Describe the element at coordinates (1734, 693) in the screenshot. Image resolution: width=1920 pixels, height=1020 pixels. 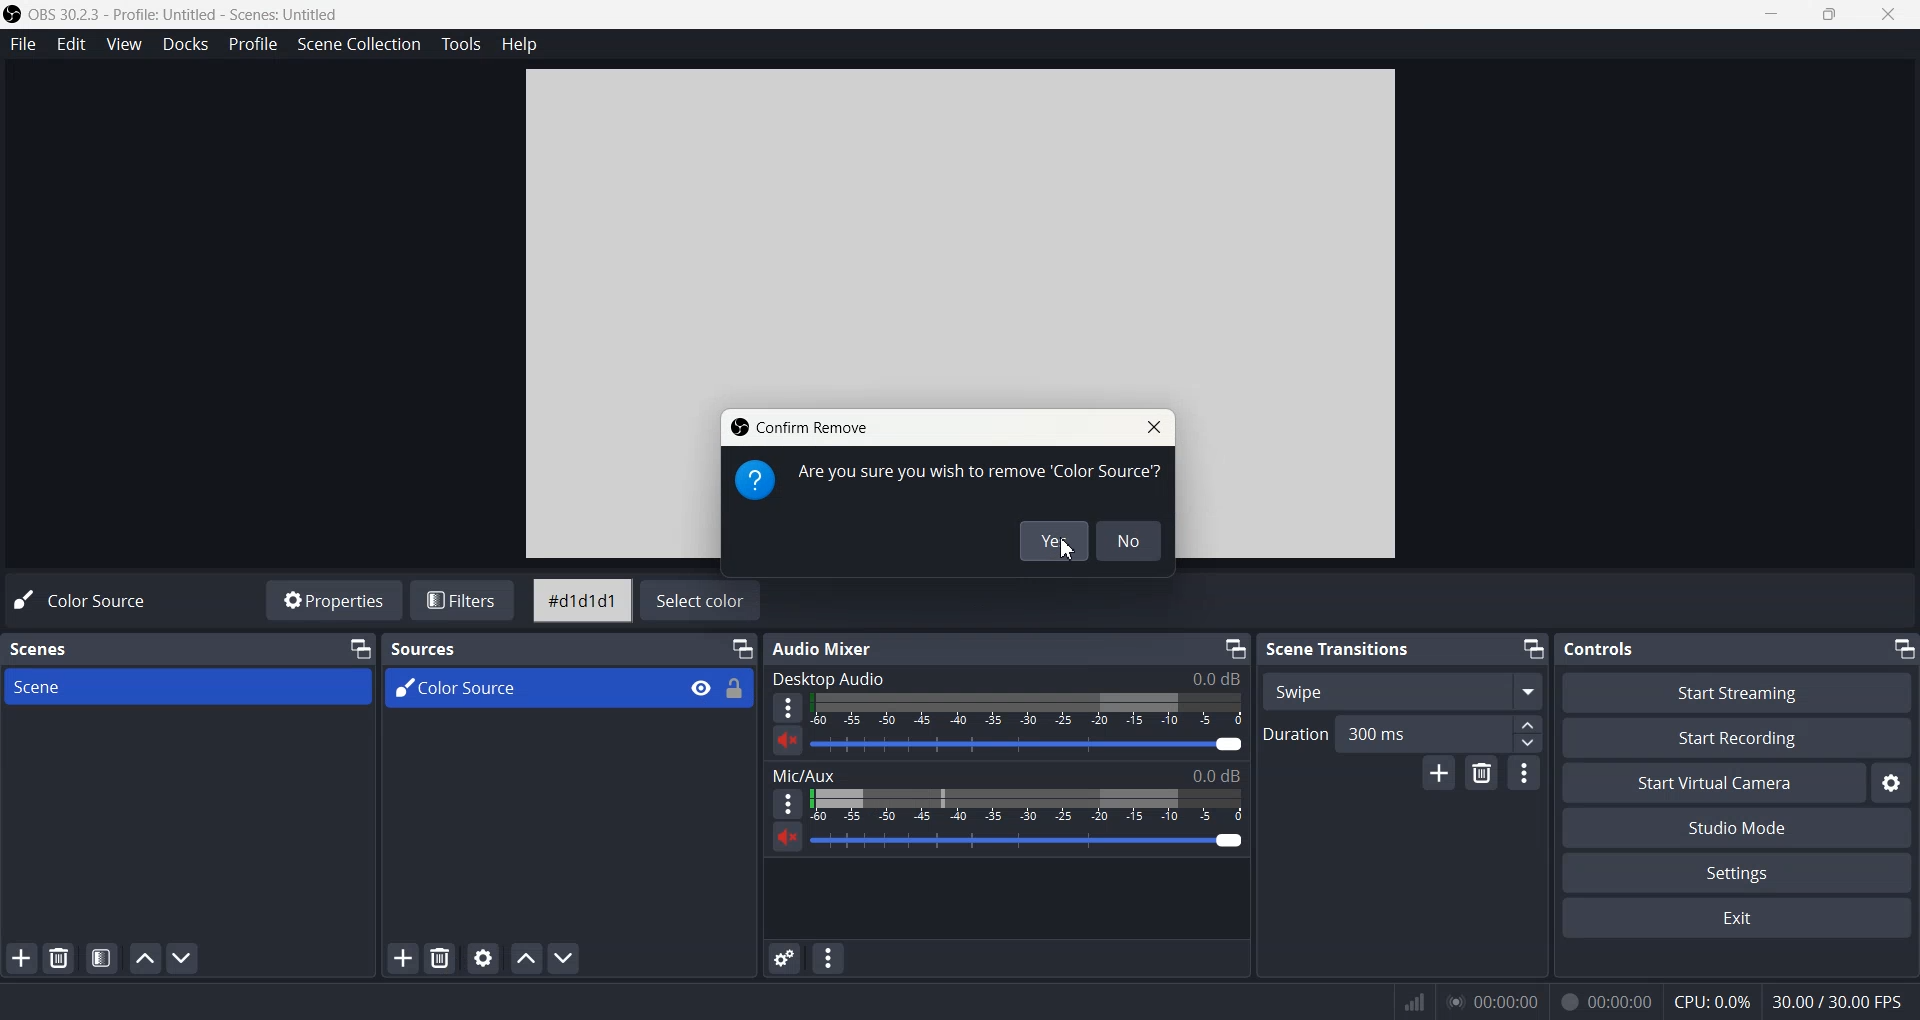
I see `Start Streaming` at that location.